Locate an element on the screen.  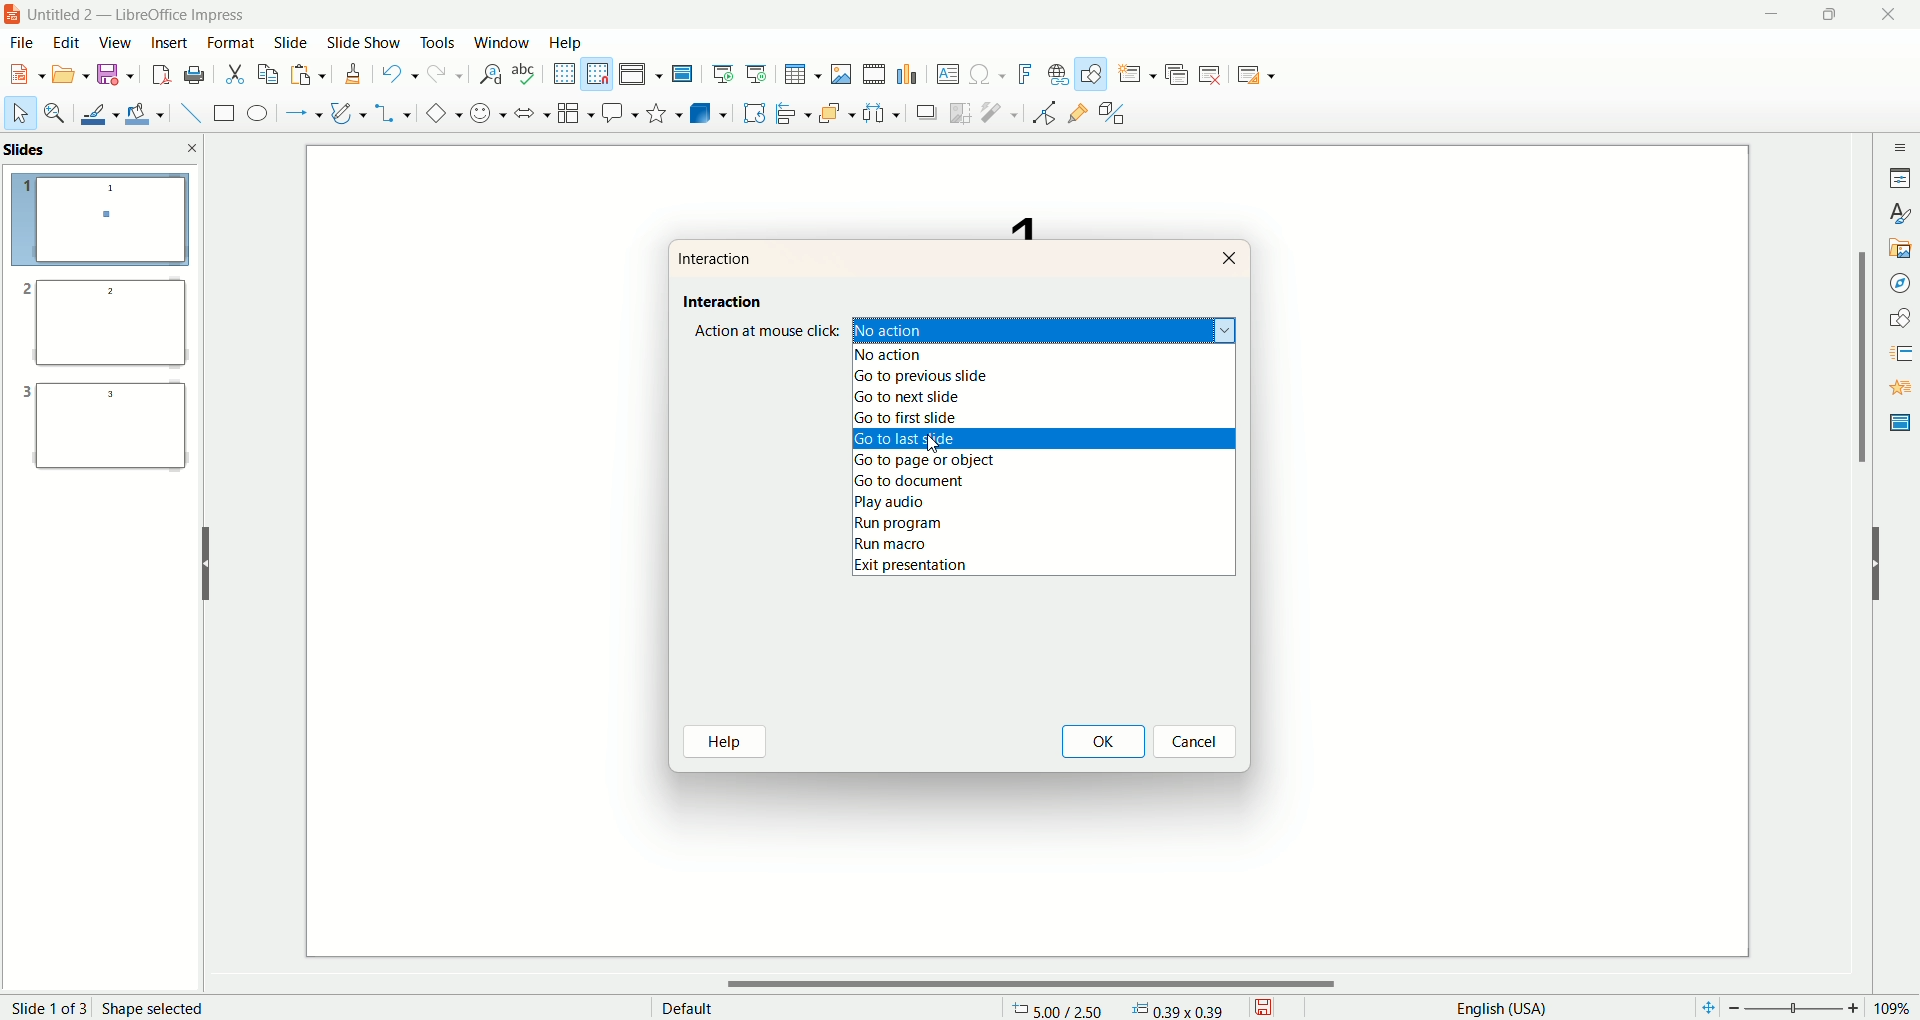
flowchart is located at coordinates (572, 114).